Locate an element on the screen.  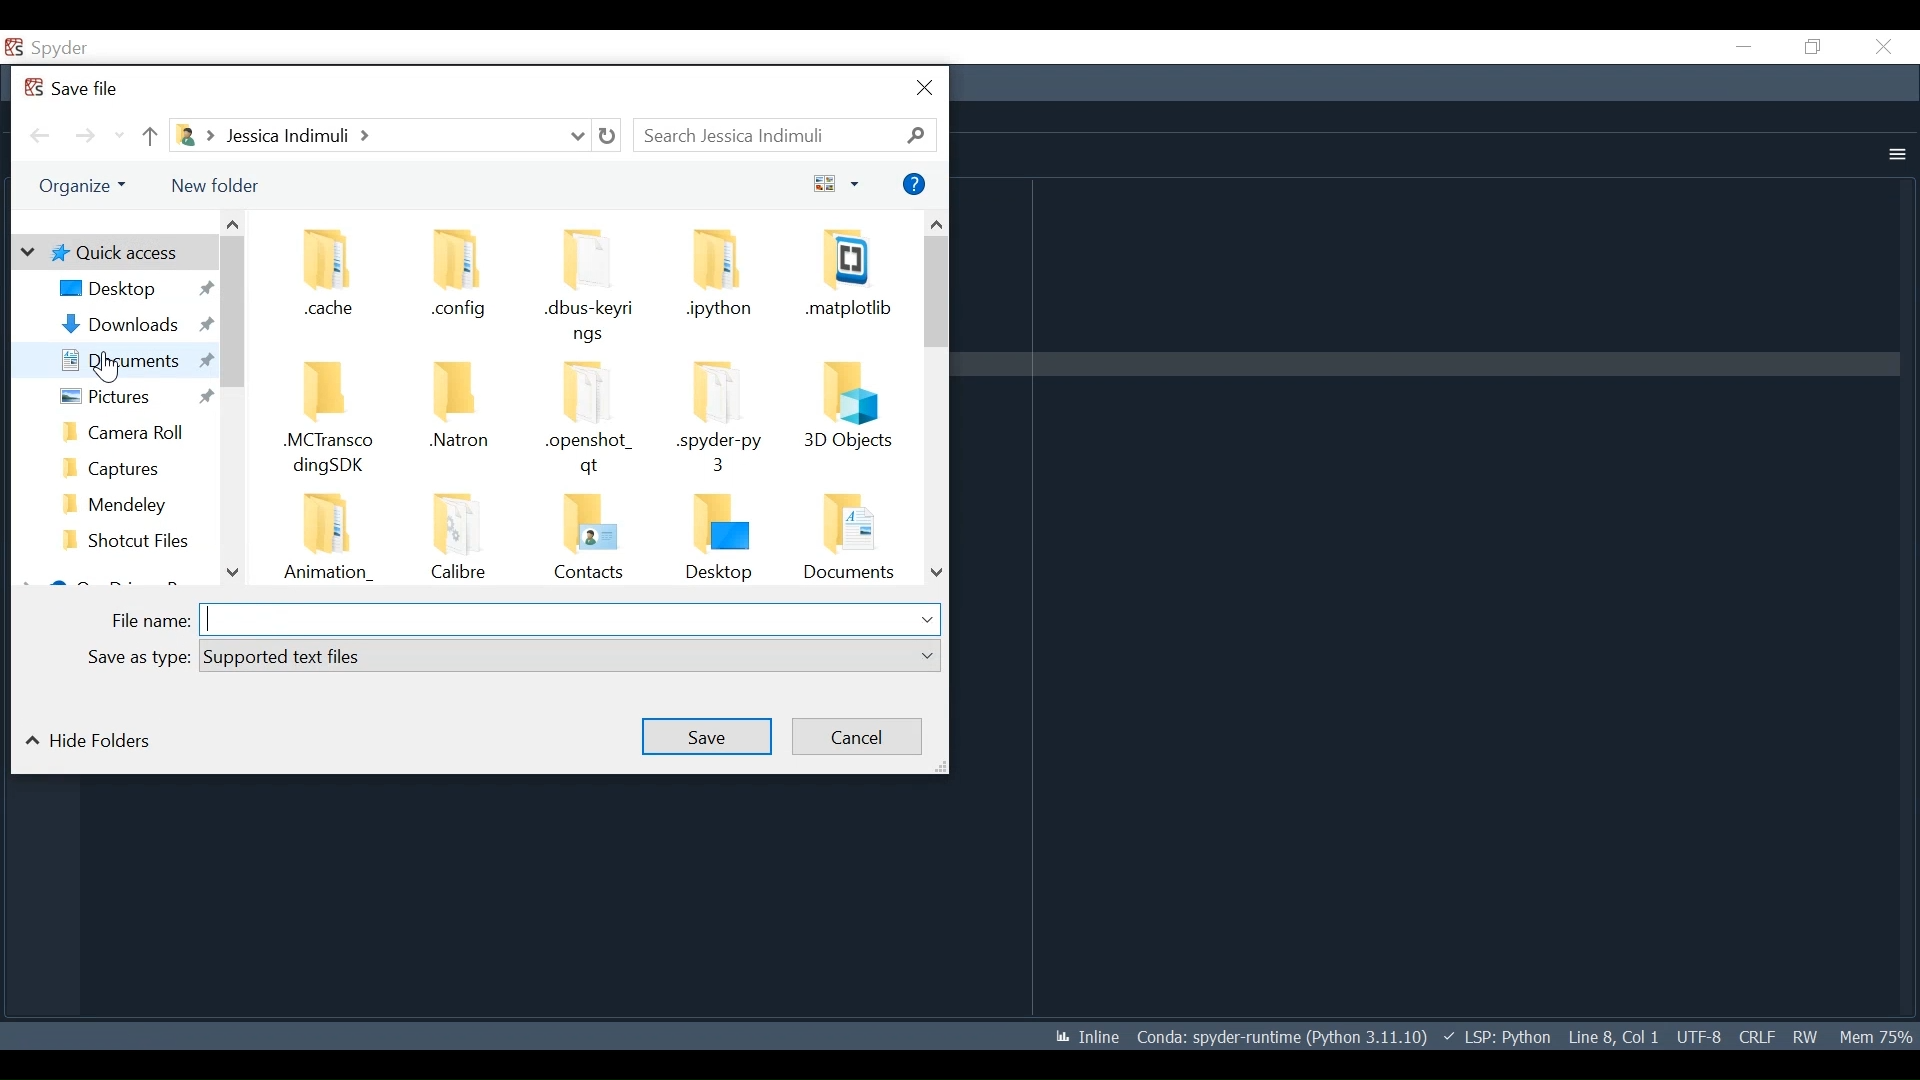
File Path is located at coordinates (377, 135).